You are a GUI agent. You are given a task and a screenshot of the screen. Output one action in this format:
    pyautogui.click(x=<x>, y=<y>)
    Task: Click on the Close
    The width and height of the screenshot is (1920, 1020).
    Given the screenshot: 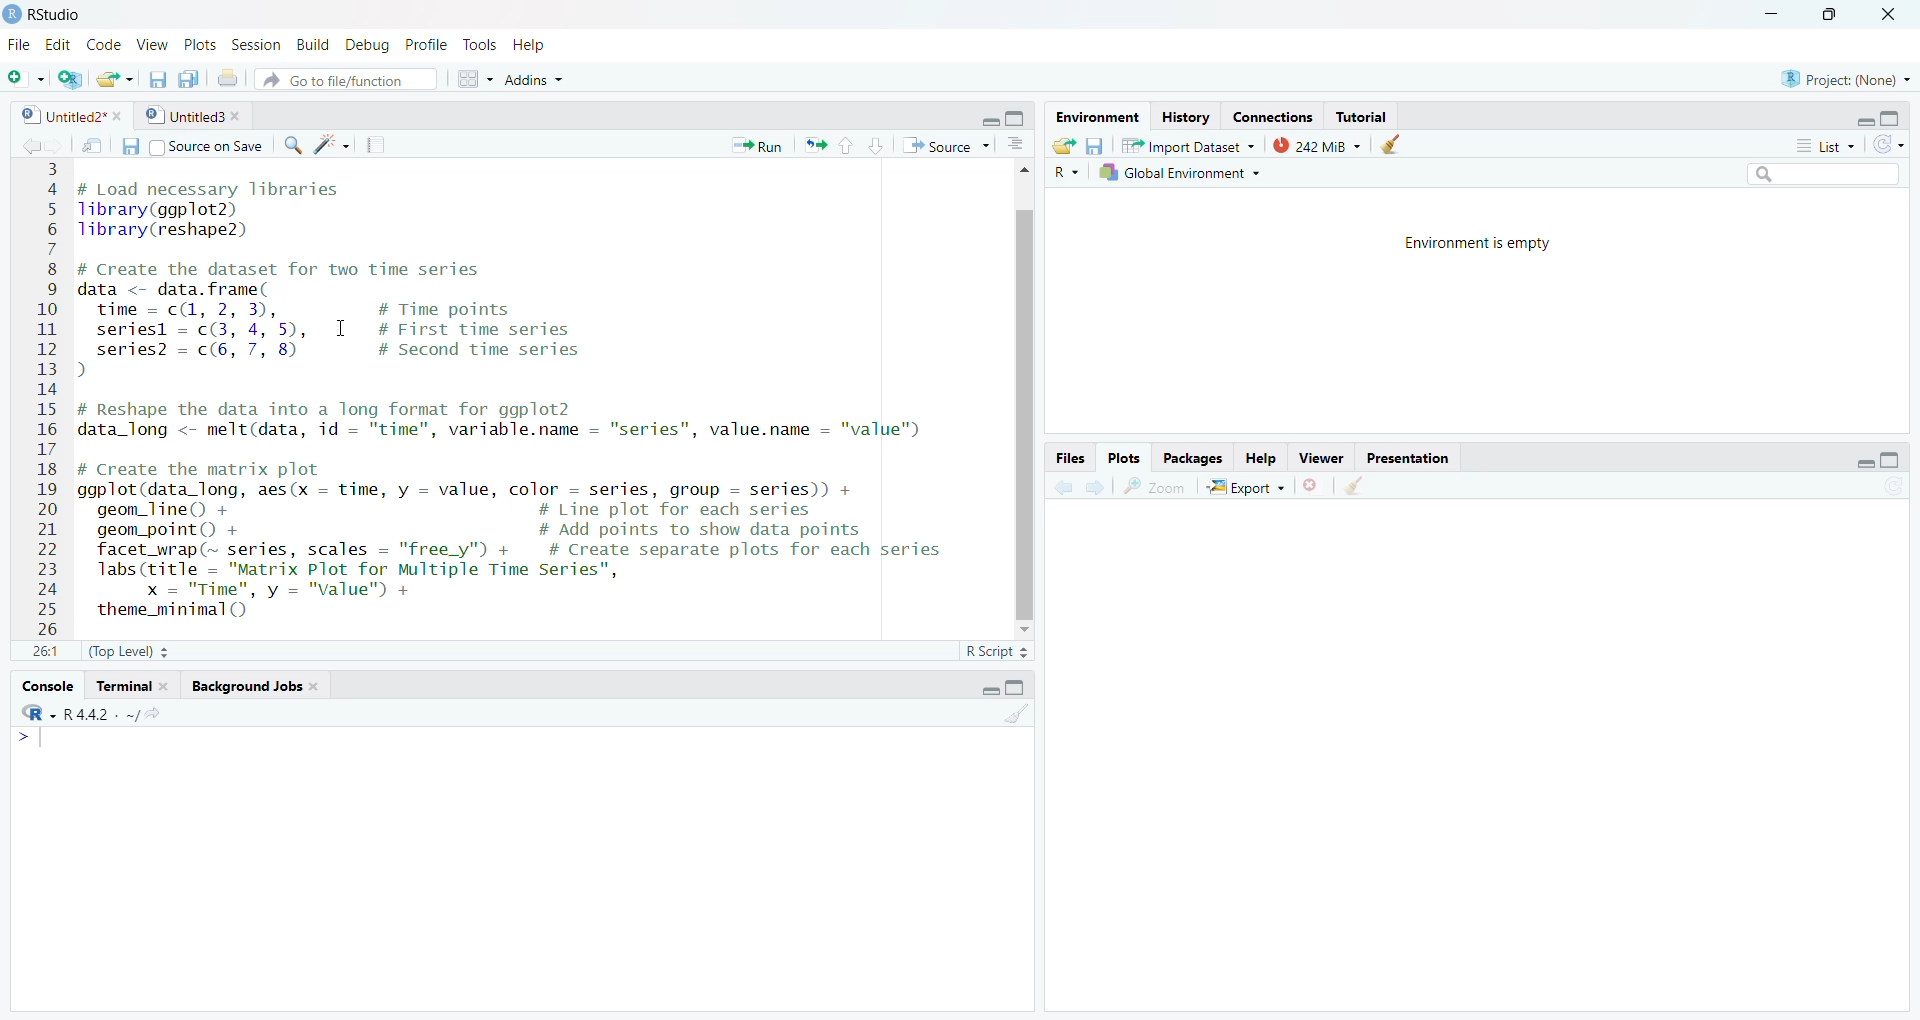 What is the action you would take?
    pyautogui.click(x=1887, y=15)
    